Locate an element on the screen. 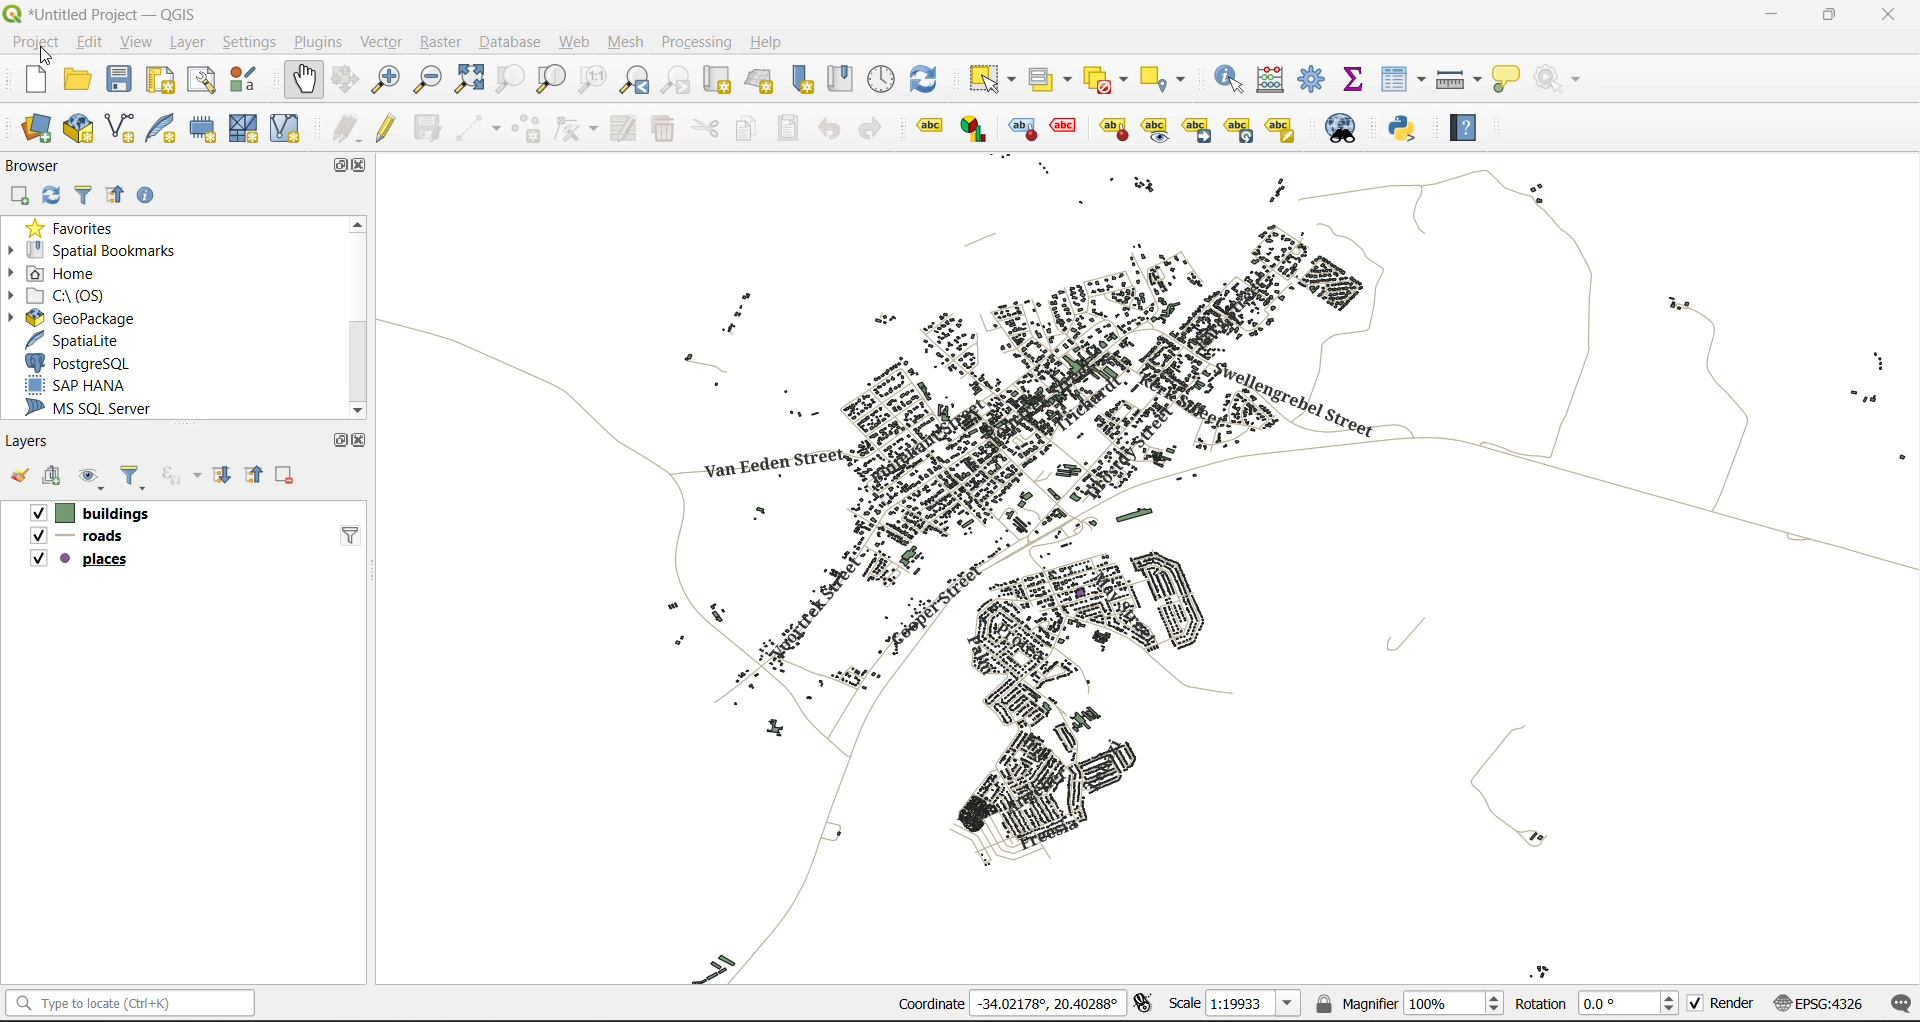  copy is located at coordinates (746, 128).